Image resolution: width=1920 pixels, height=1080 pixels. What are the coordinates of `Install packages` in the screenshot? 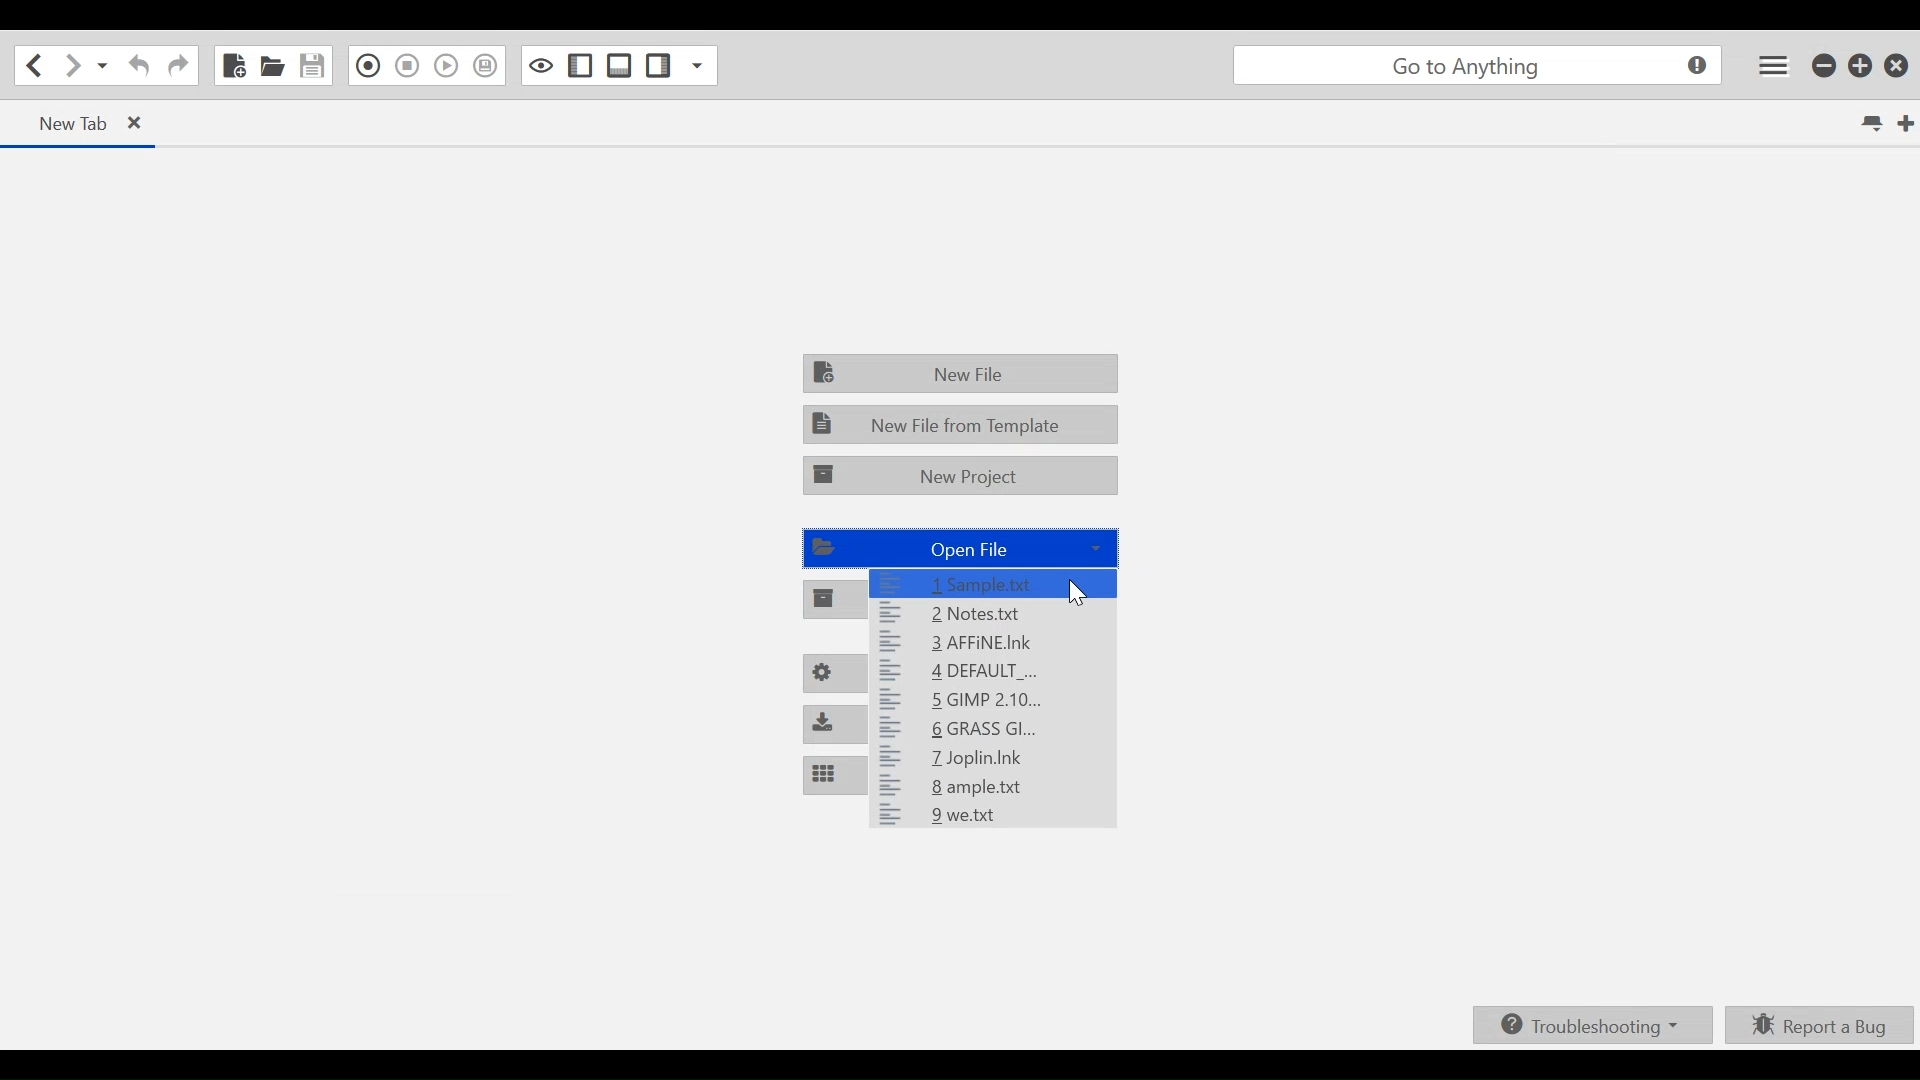 It's located at (826, 722).